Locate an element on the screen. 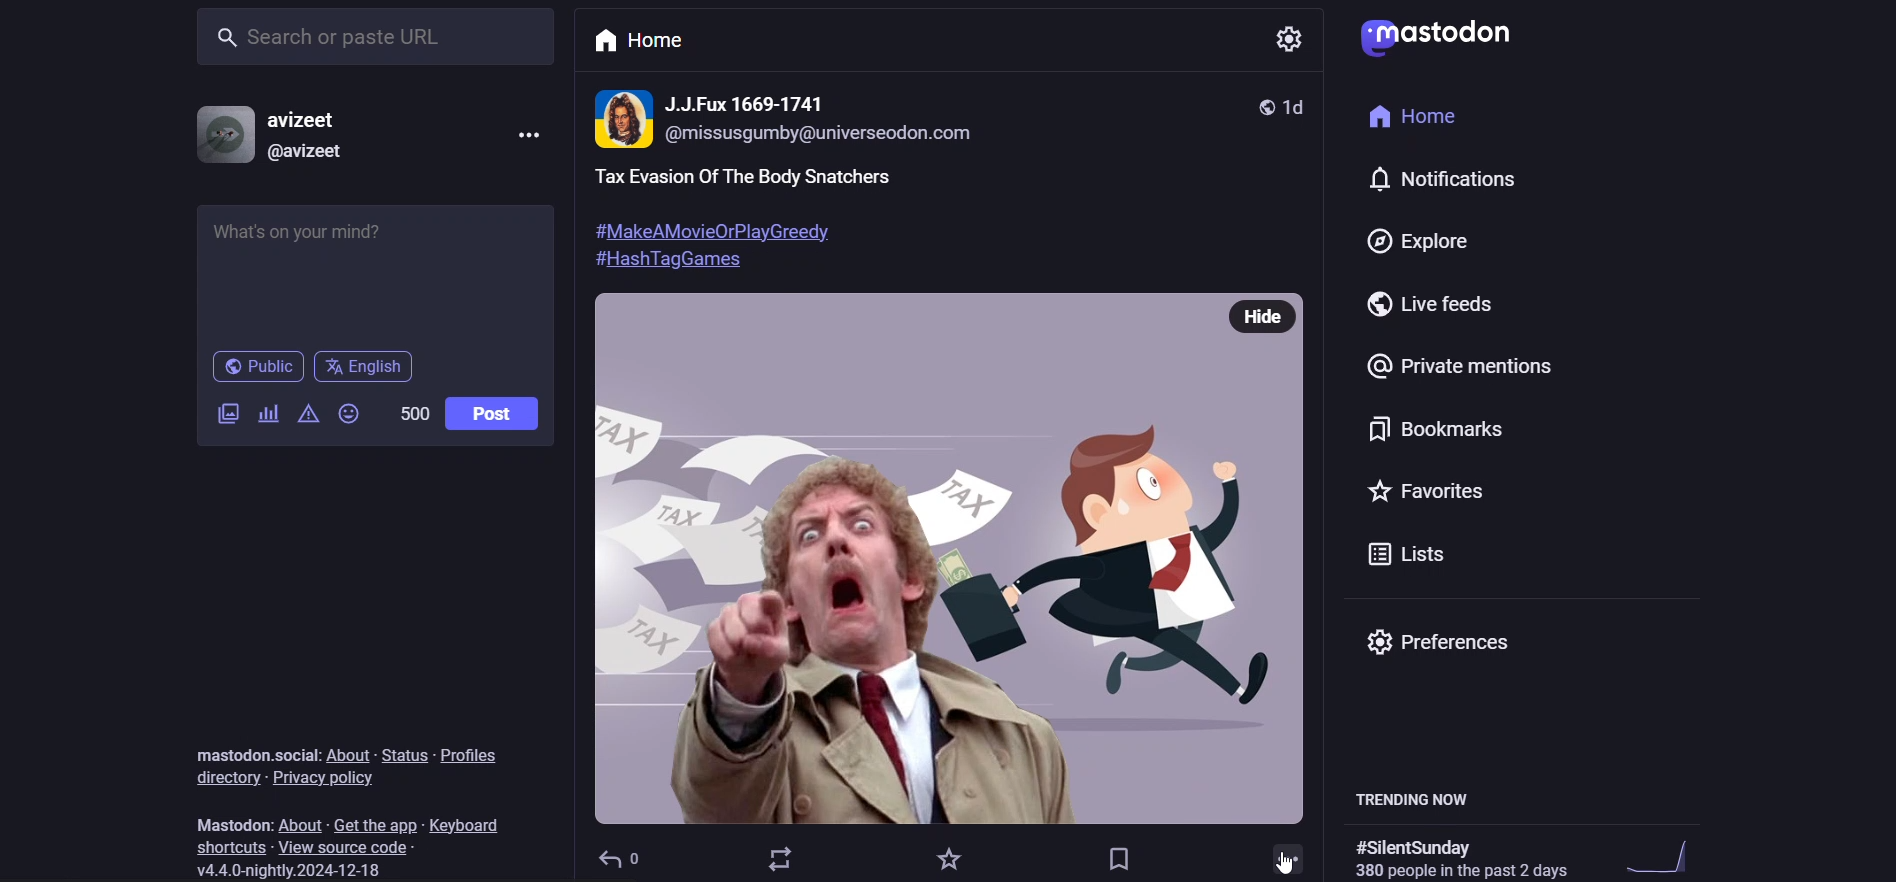  list is located at coordinates (1428, 551).